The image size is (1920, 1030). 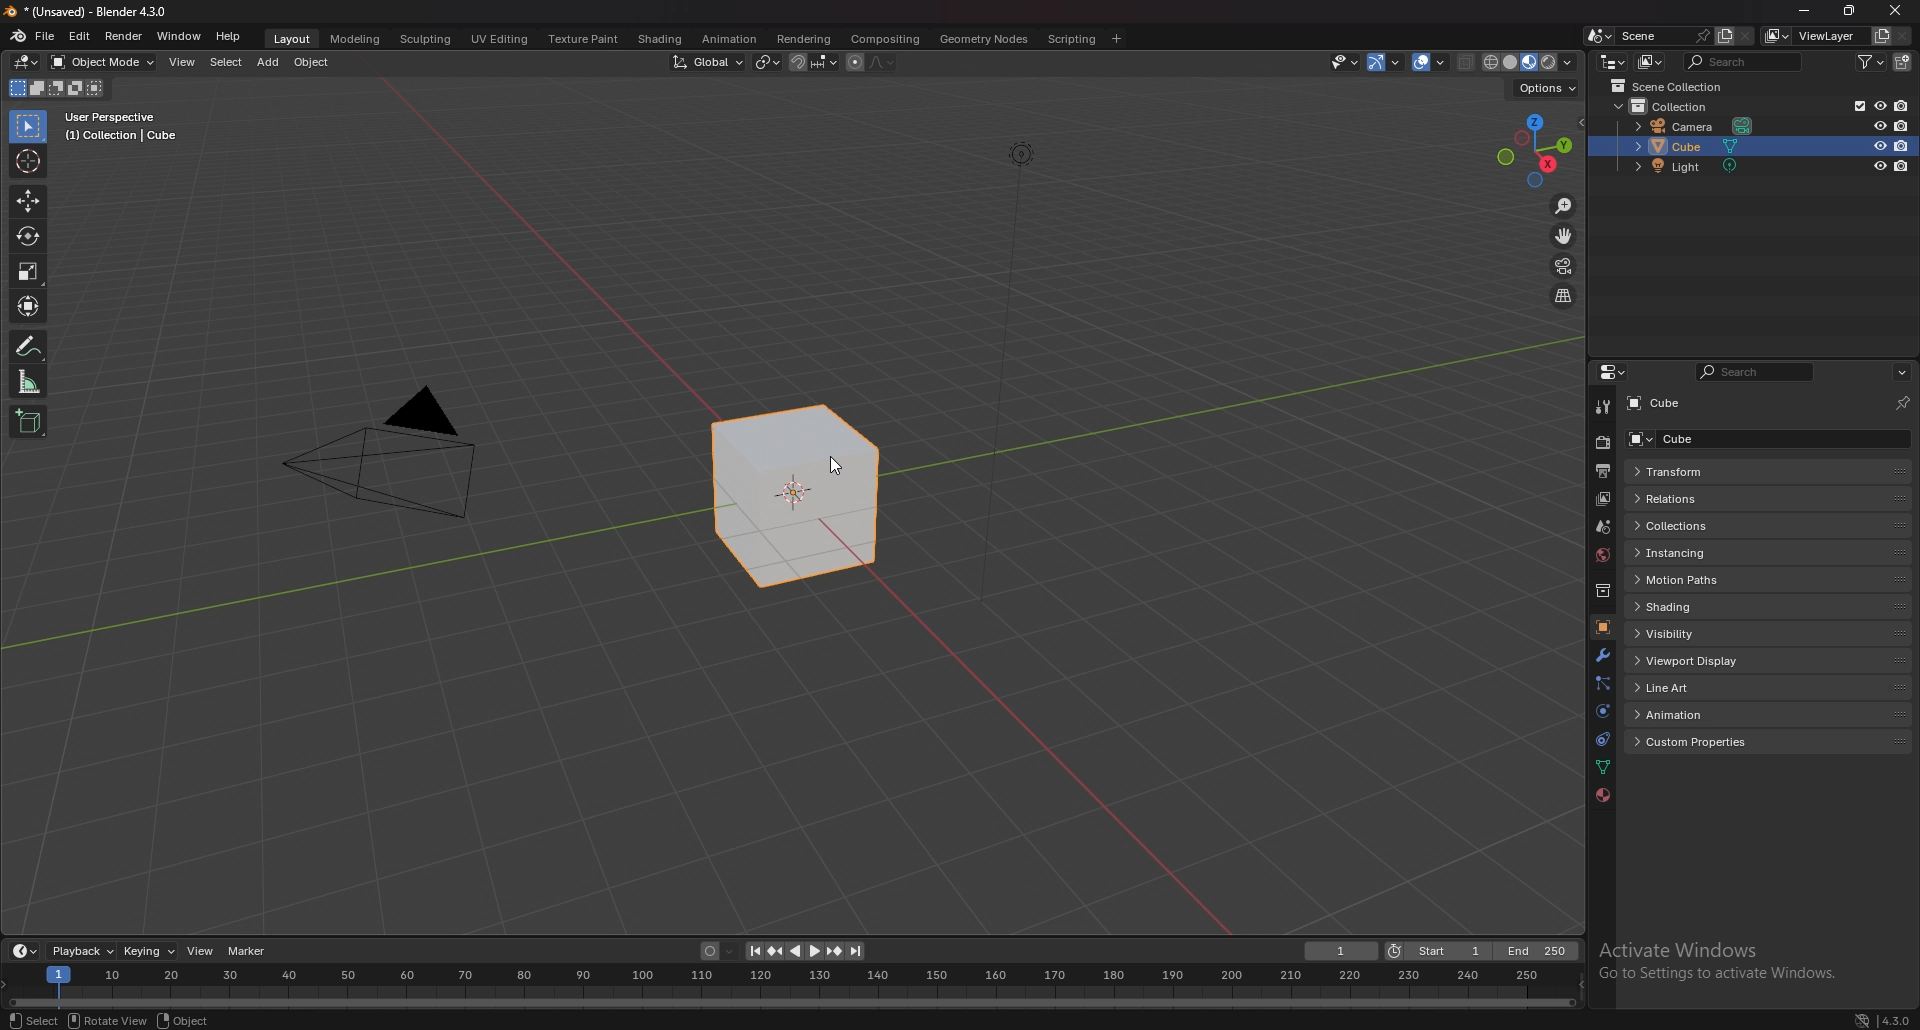 What do you see at coordinates (1747, 36) in the screenshot?
I see `delete scene` at bounding box center [1747, 36].